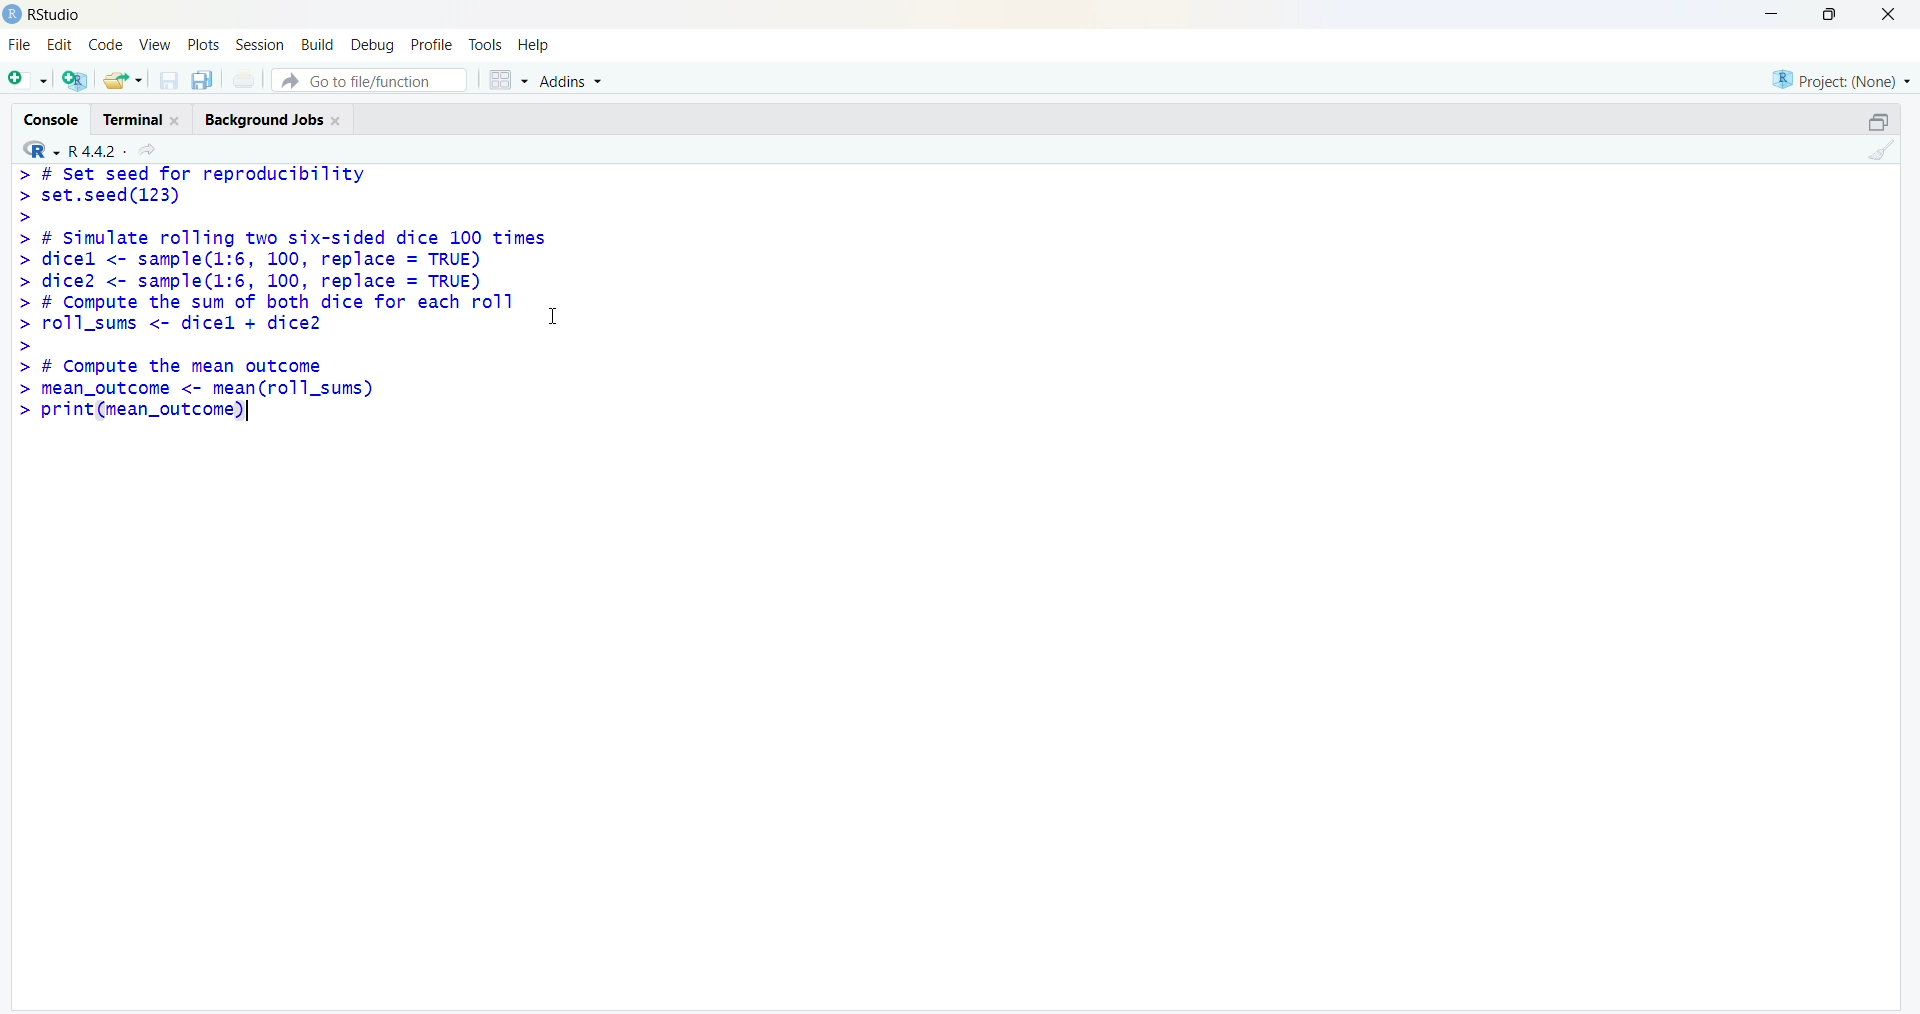 The width and height of the screenshot is (1920, 1014). I want to click on share folder as, so click(122, 80).